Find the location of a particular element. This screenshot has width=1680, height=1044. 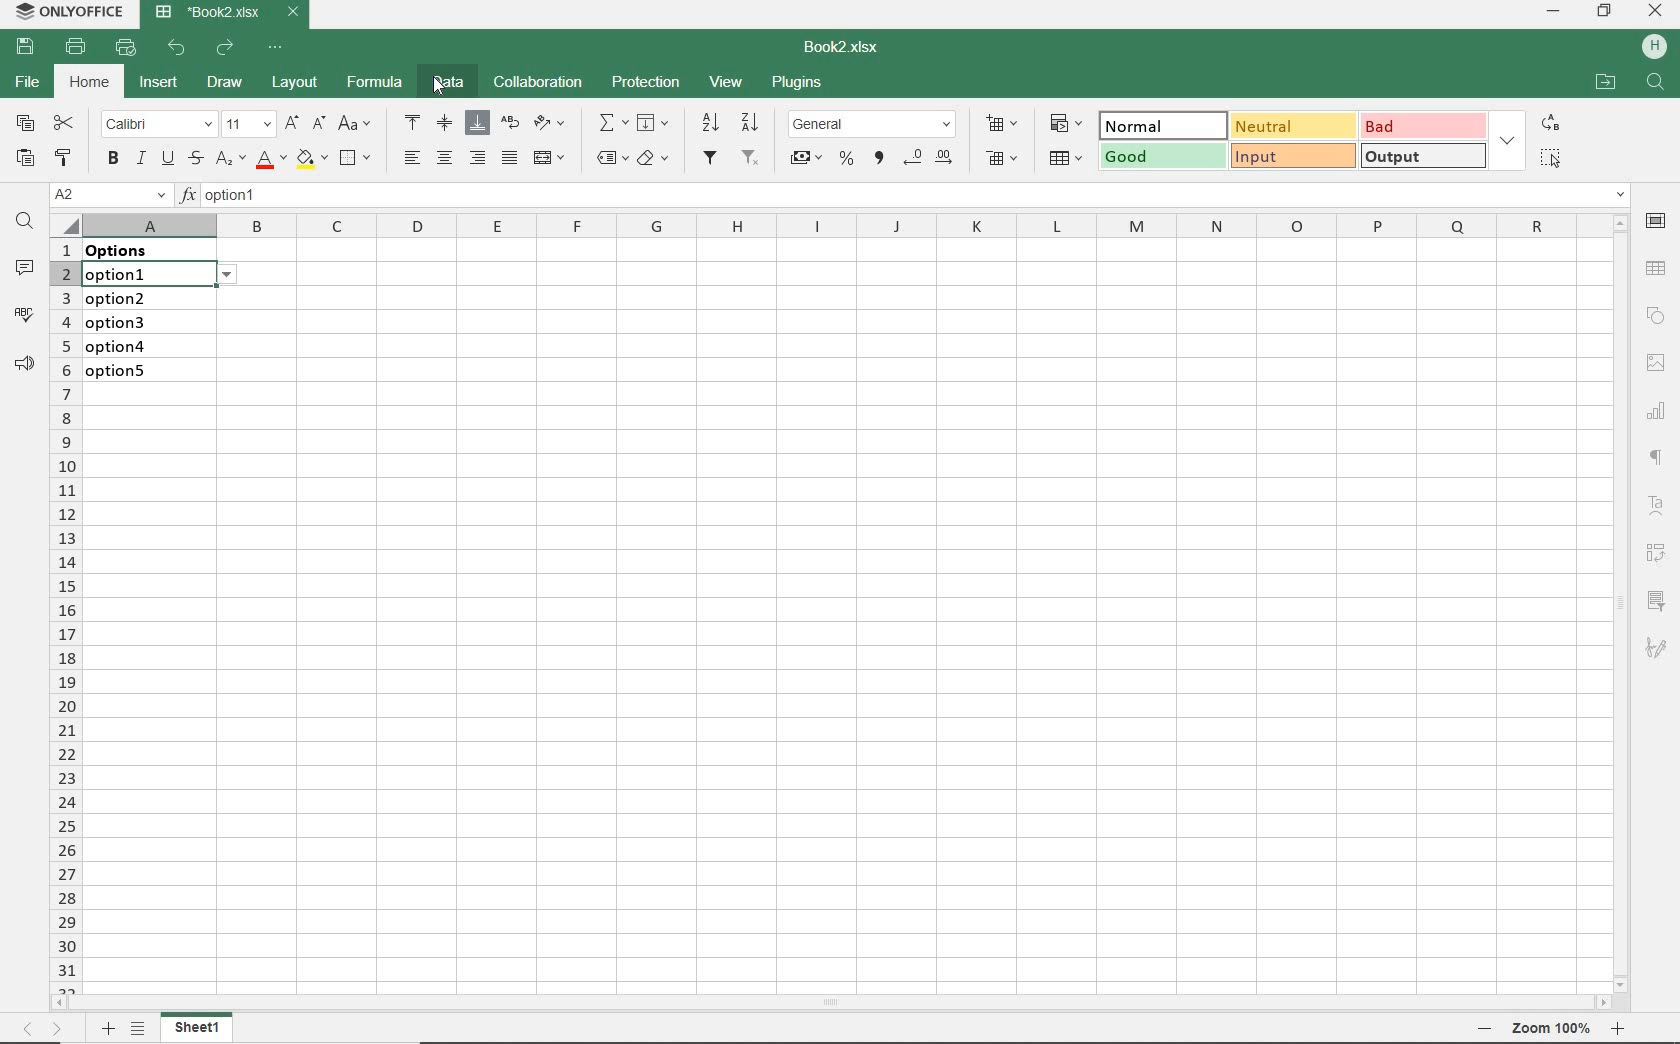

CHANGE DECIMAL is located at coordinates (932, 160).